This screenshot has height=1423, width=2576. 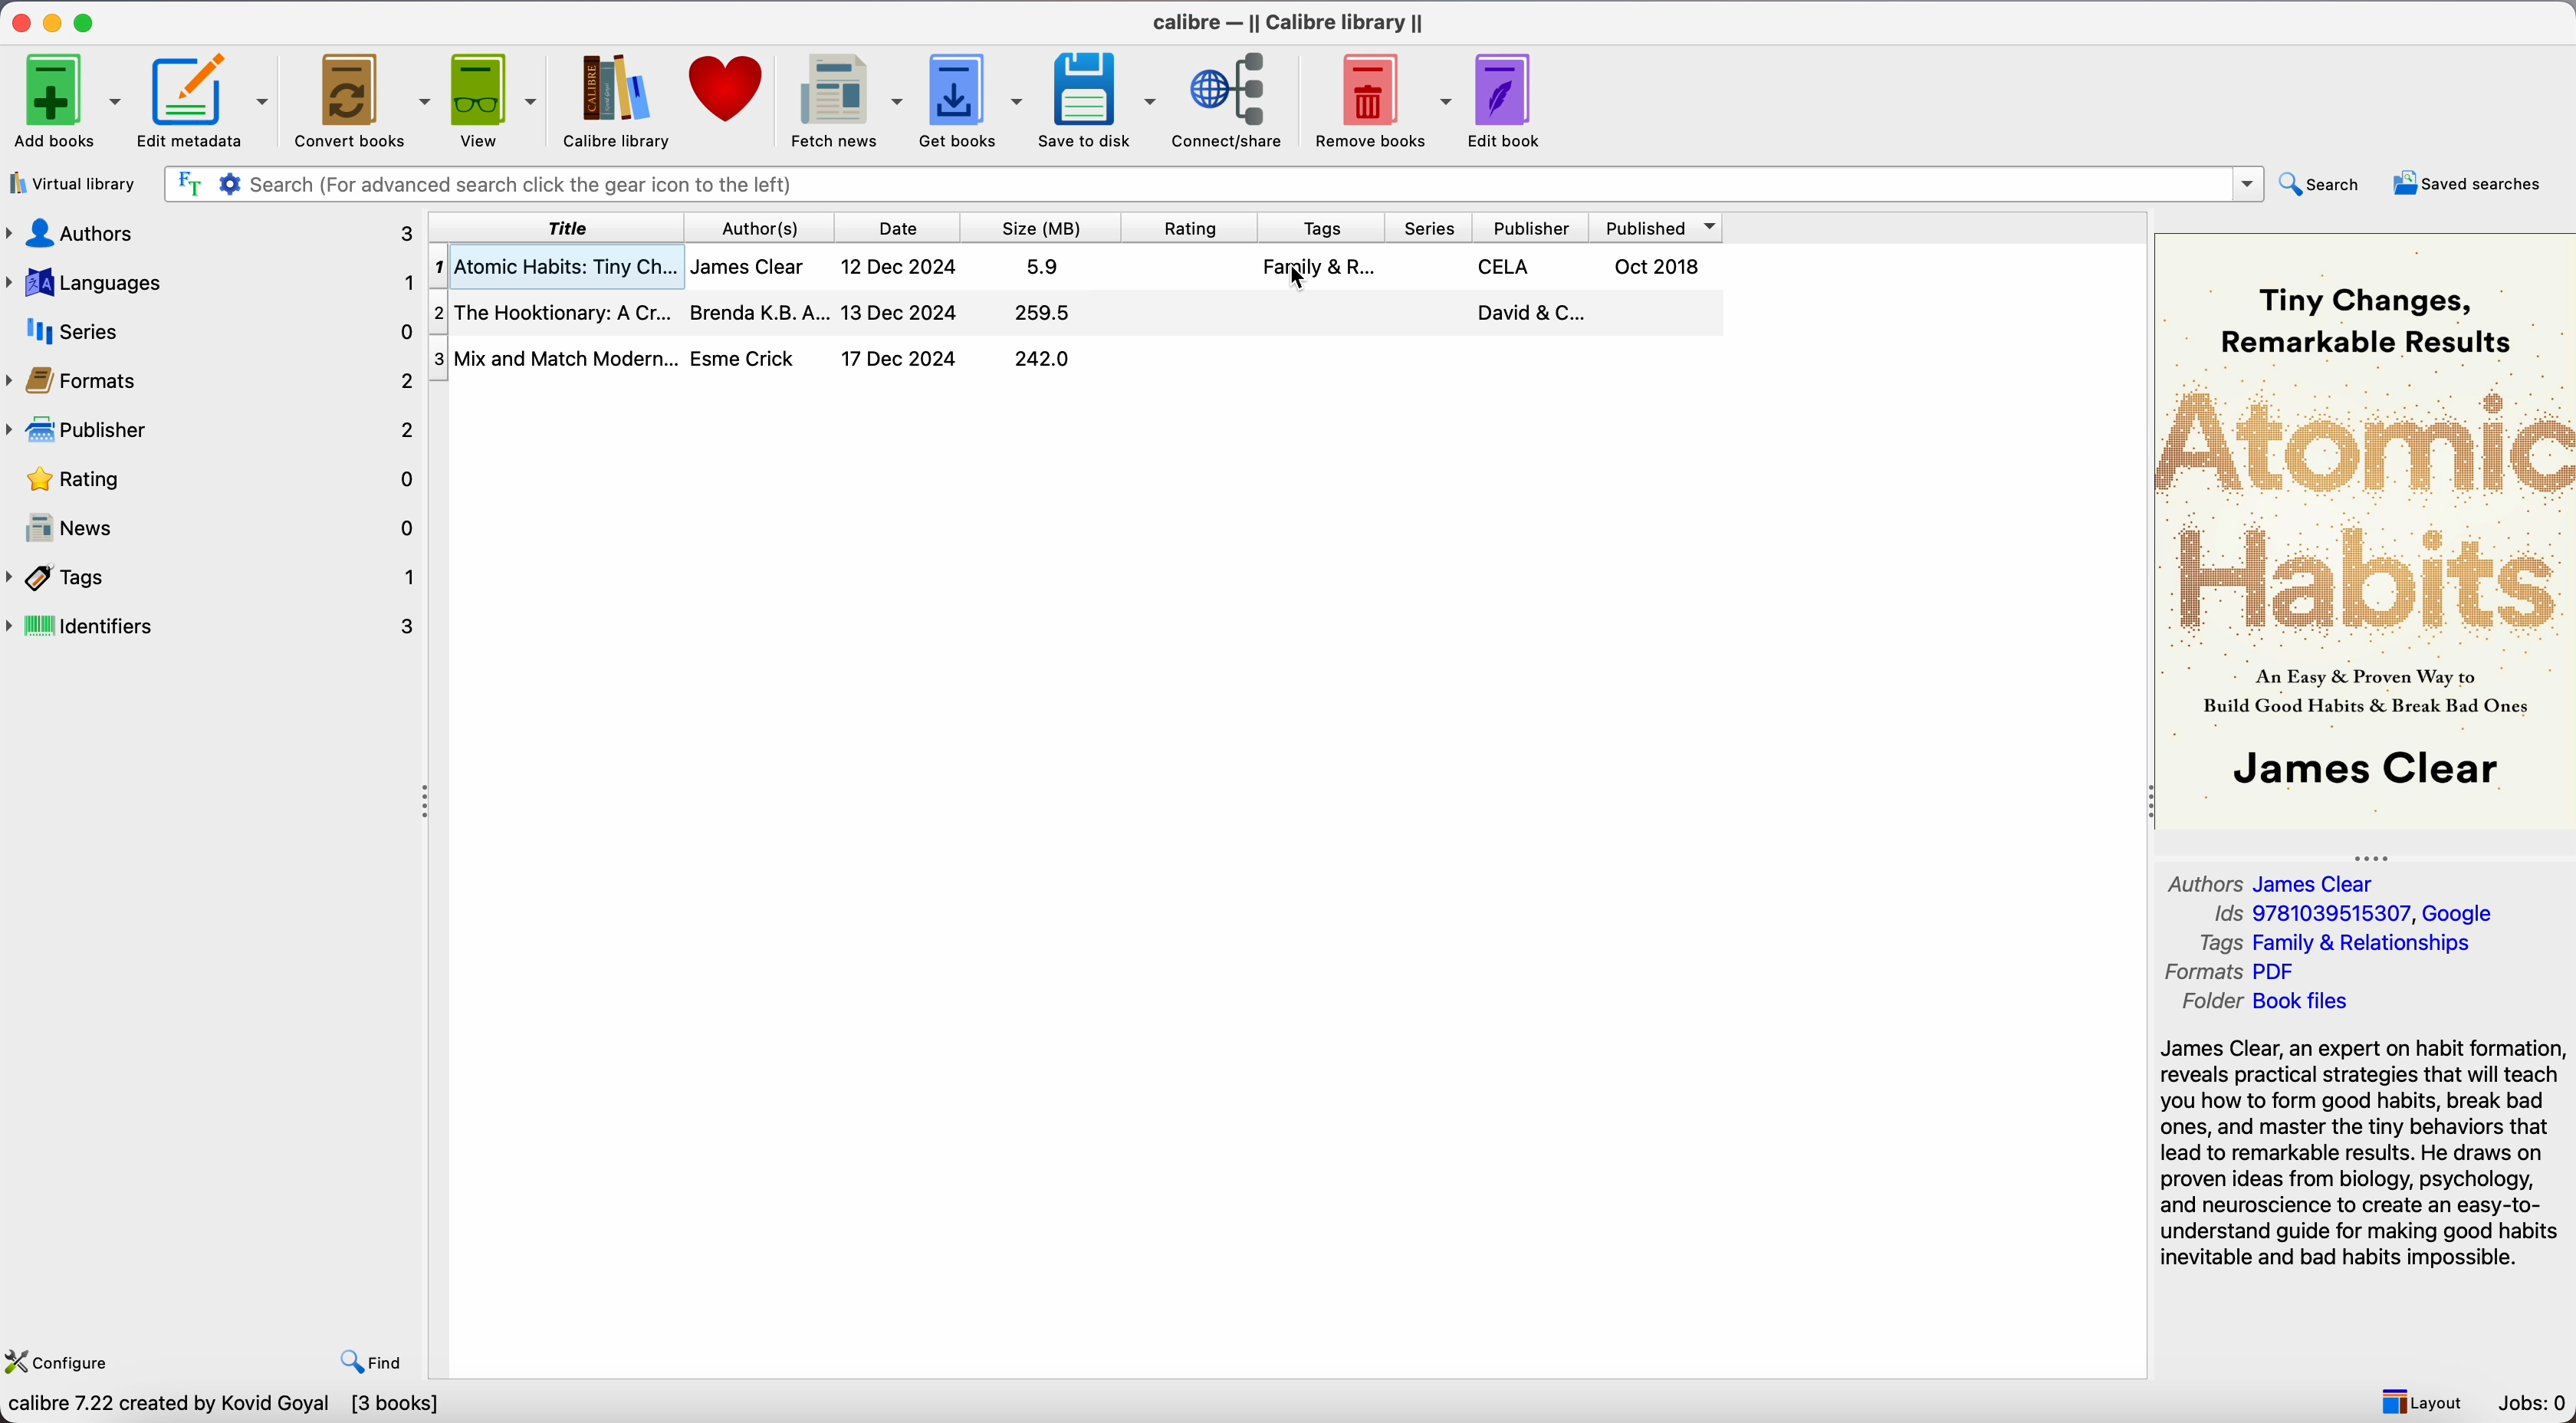 I want to click on rating, so click(x=214, y=481).